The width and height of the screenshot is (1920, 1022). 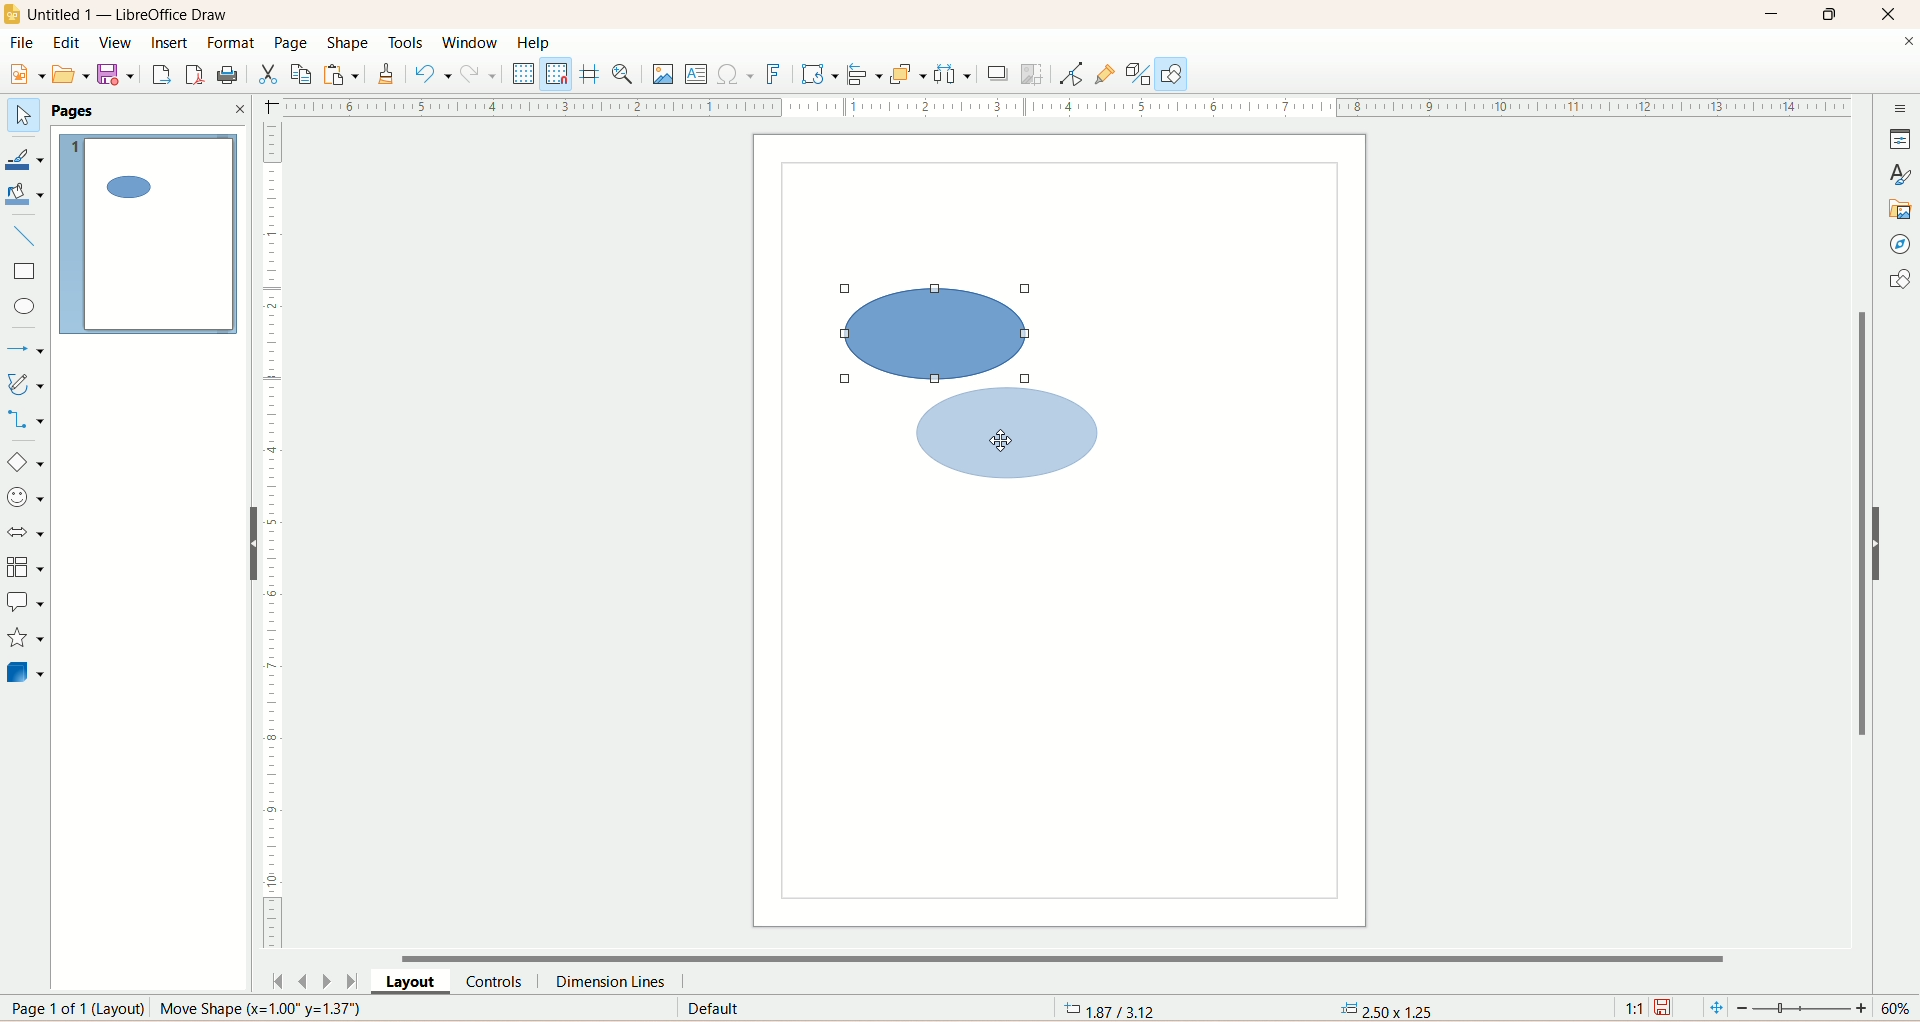 What do you see at coordinates (358, 981) in the screenshot?
I see `last page` at bounding box center [358, 981].